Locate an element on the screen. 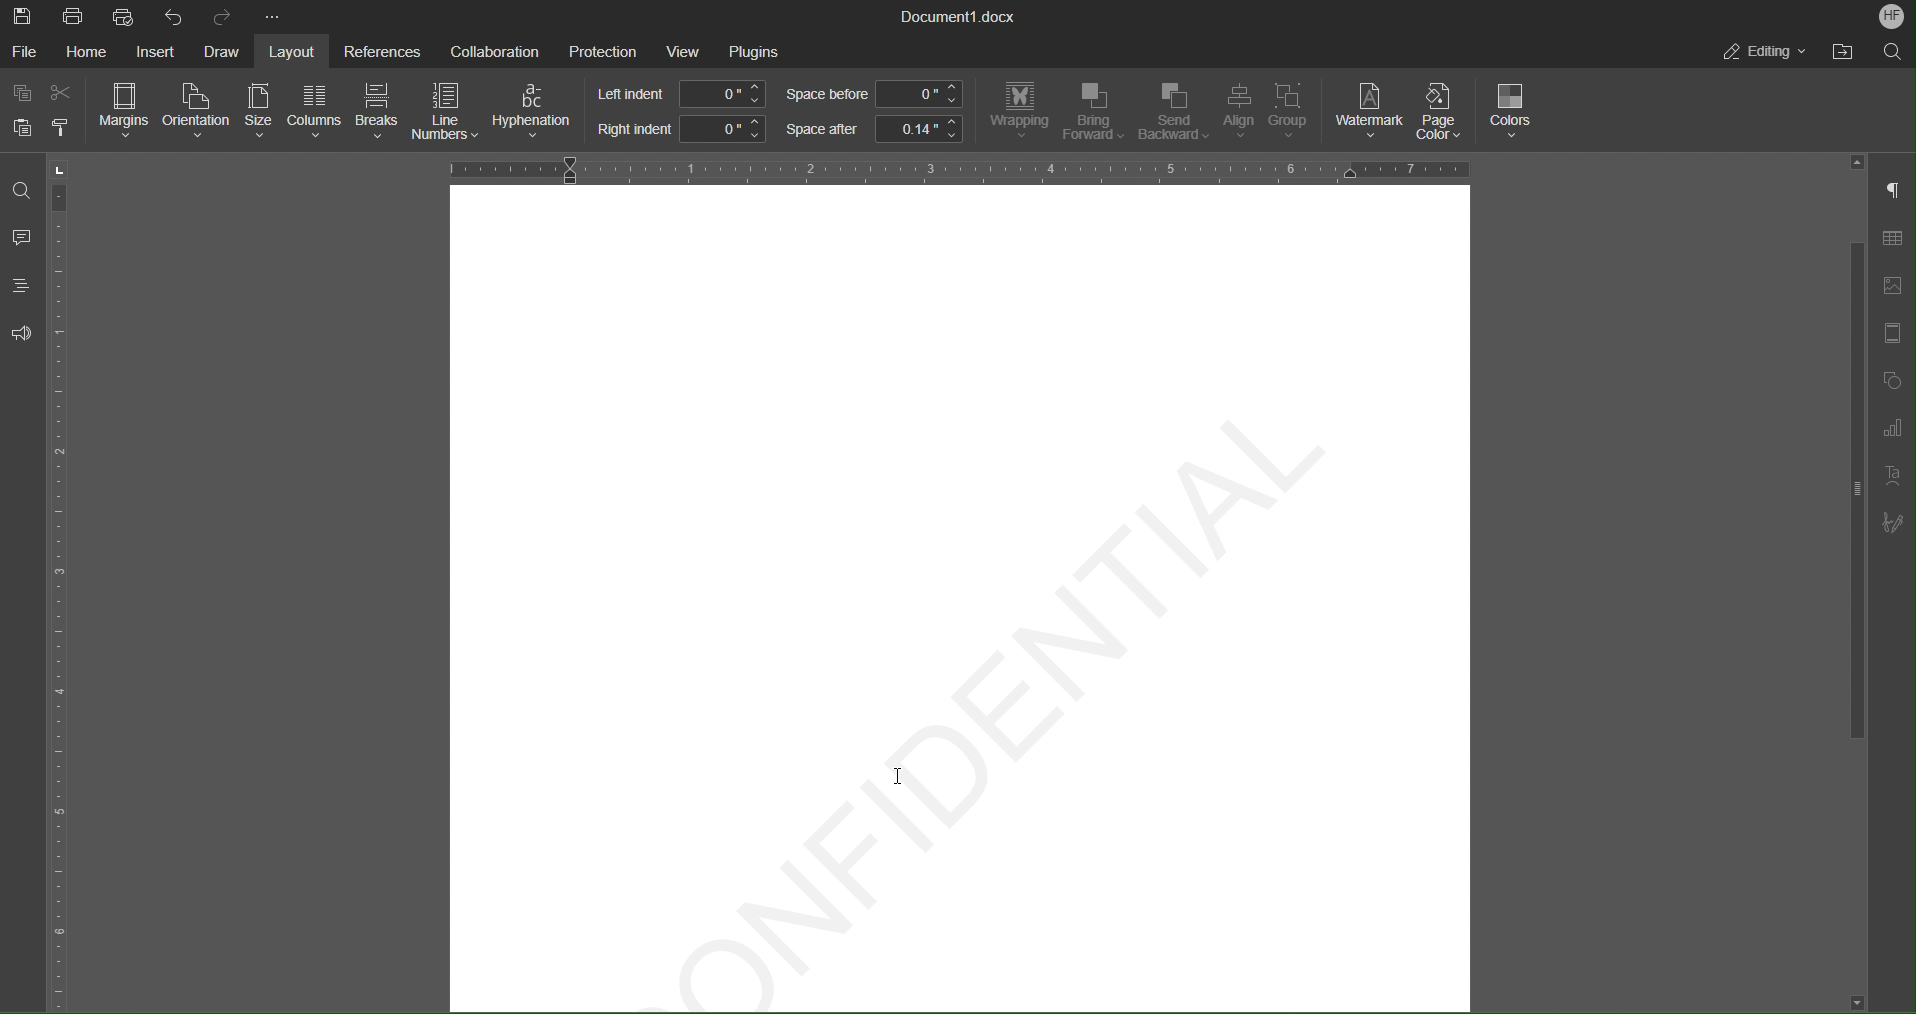 Image resolution: width=1916 pixels, height=1014 pixels. Insert is located at coordinates (154, 52).